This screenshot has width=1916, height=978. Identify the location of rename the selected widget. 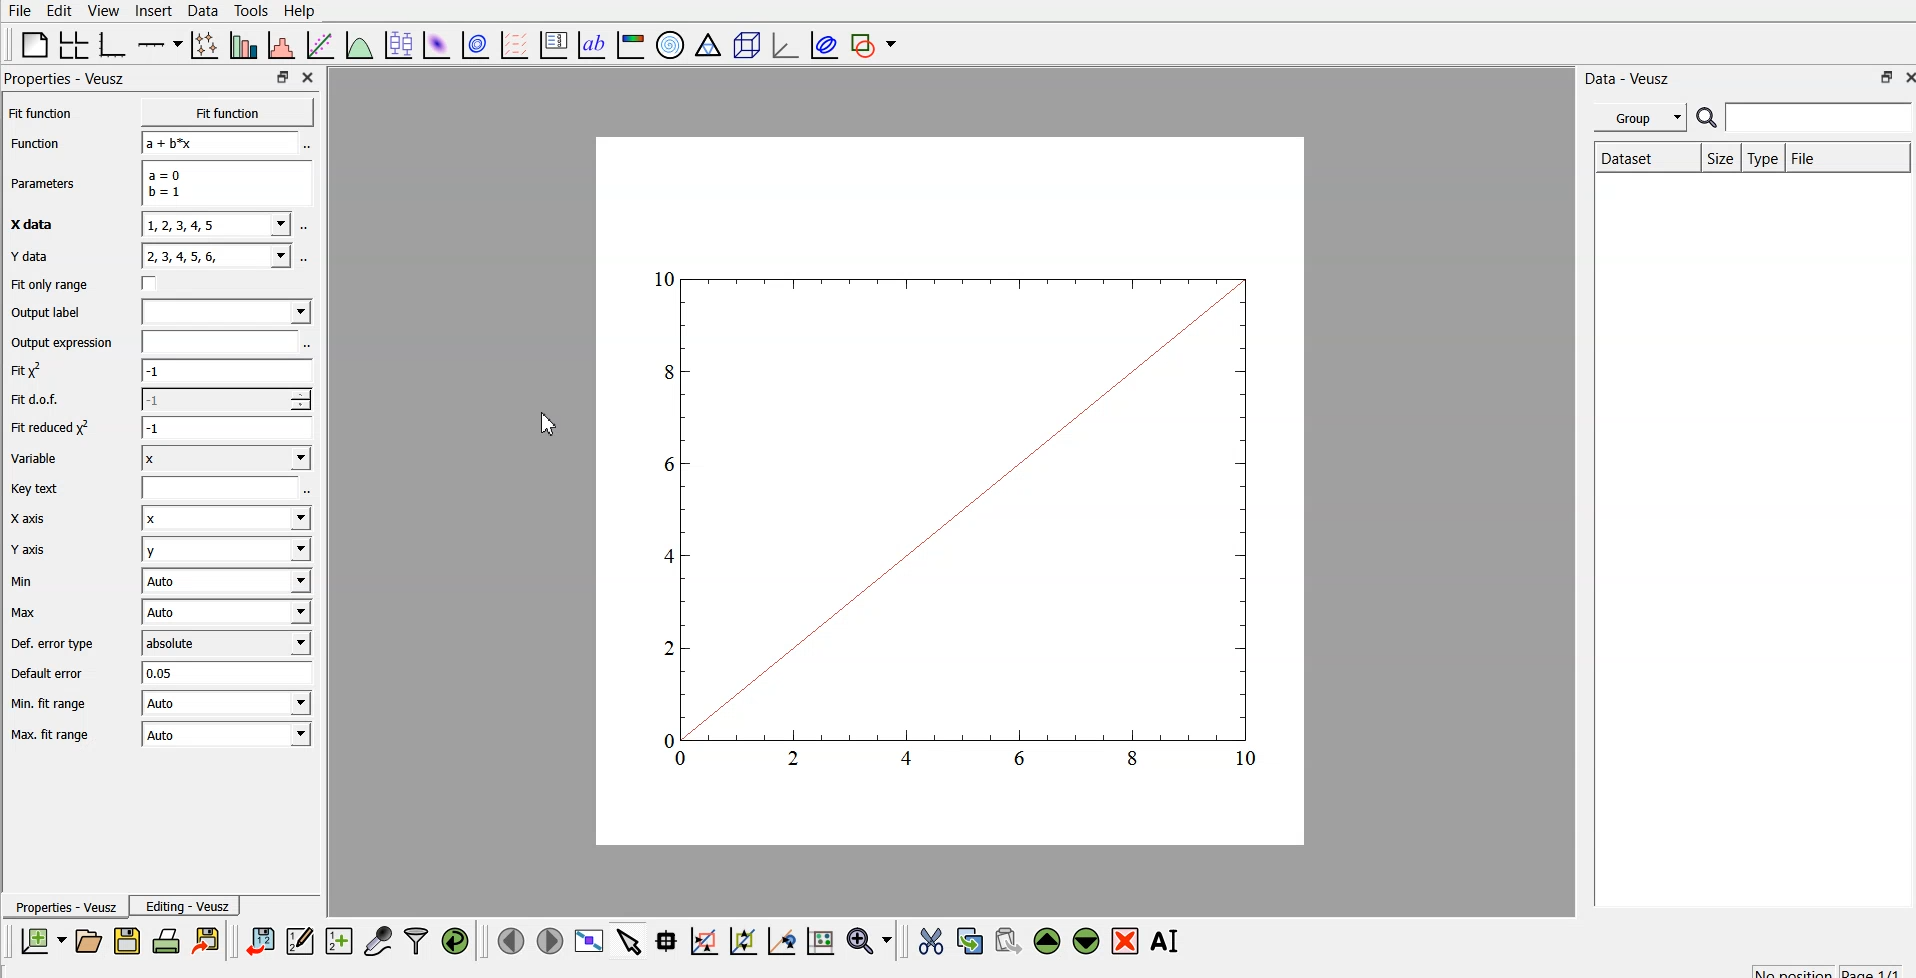
(1170, 940).